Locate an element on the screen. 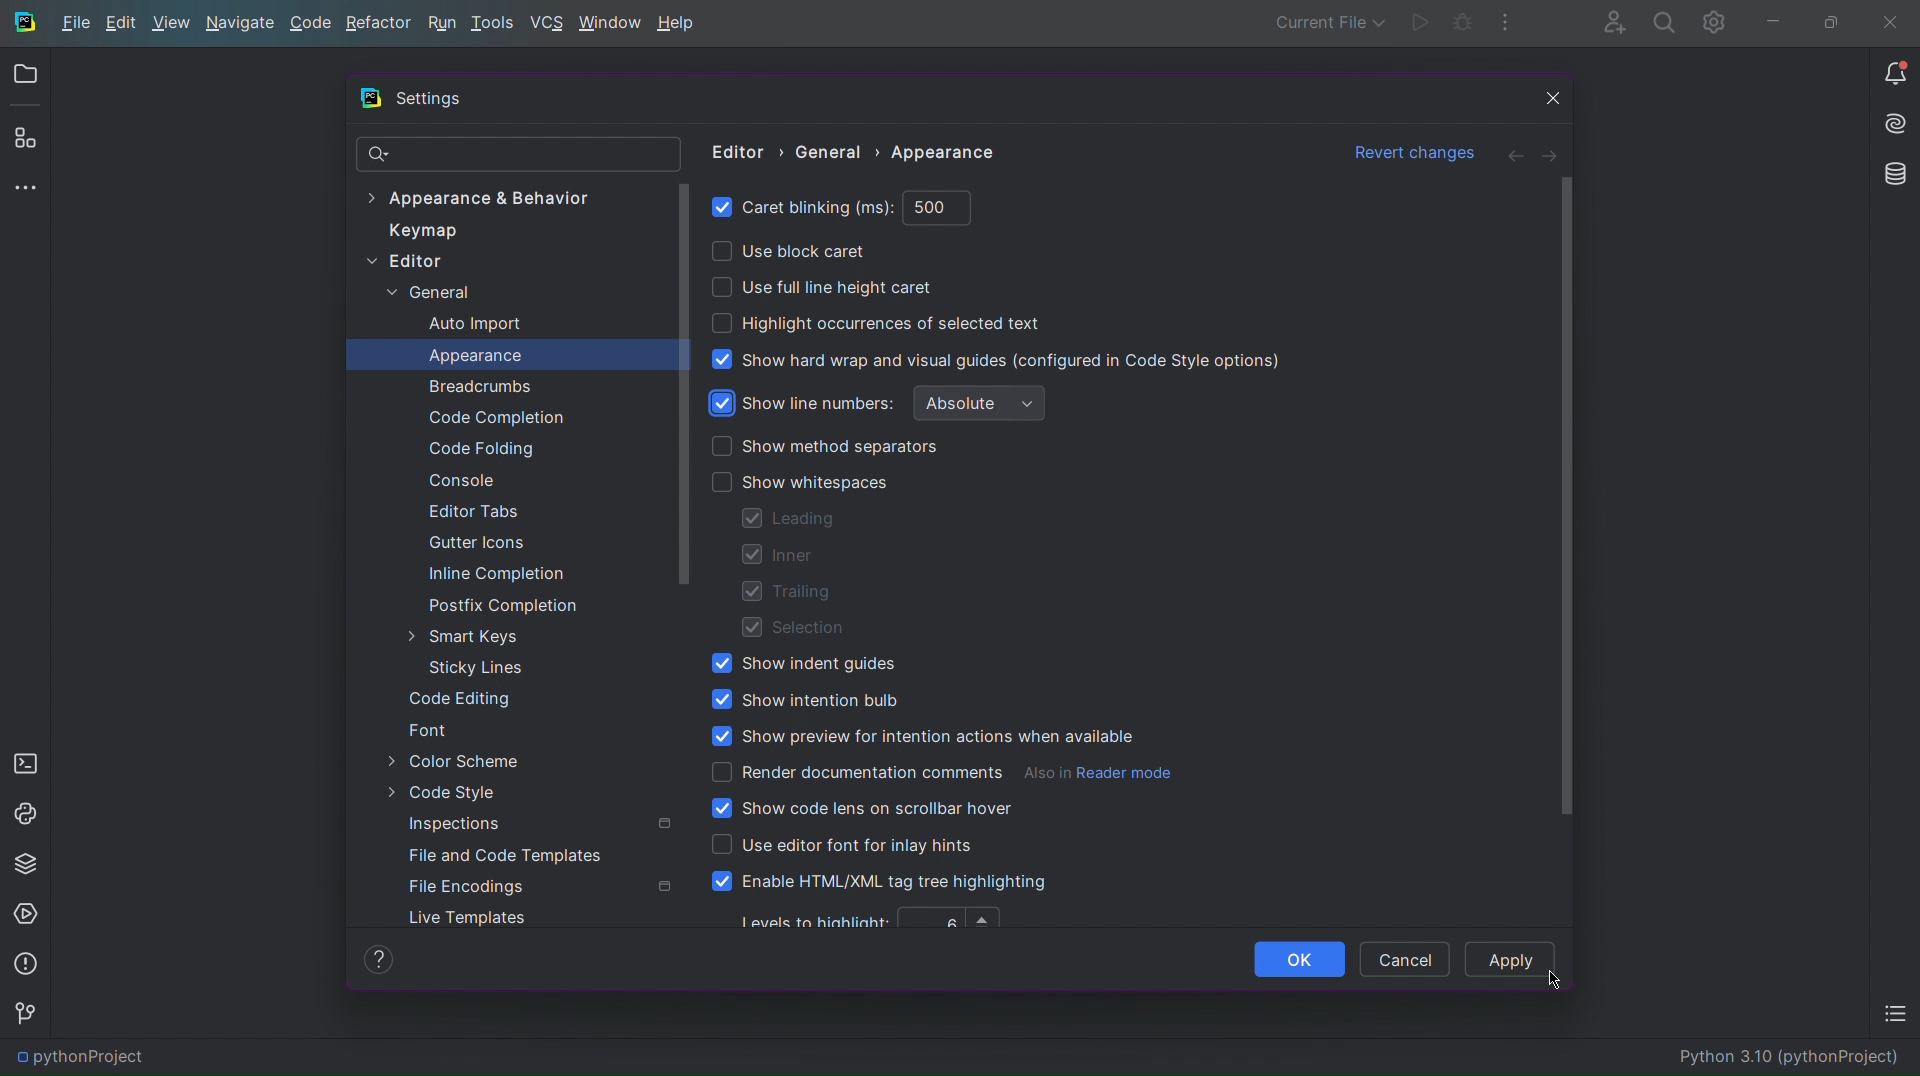 This screenshot has height=1076, width=1920. Search Bar is located at coordinates (517, 154).